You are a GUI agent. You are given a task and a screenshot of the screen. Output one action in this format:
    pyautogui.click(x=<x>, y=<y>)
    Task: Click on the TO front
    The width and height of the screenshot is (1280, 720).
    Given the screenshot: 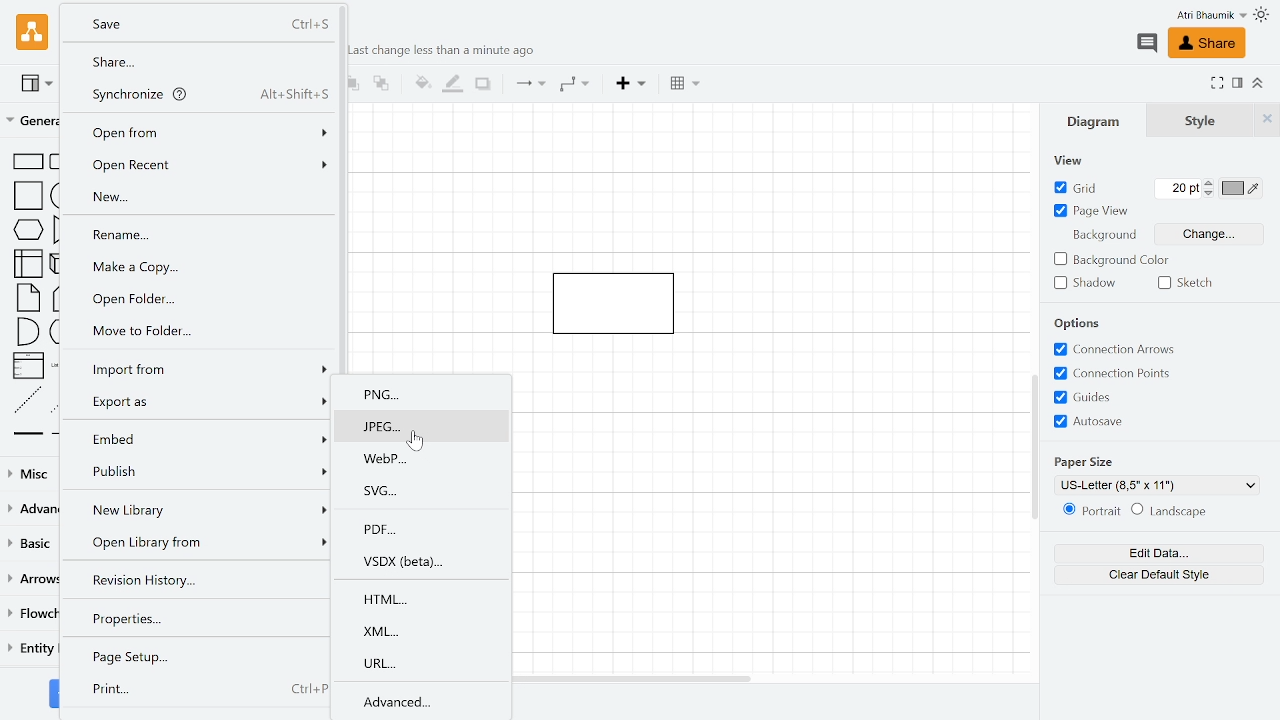 What is the action you would take?
    pyautogui.click(x=352, y=85)
    